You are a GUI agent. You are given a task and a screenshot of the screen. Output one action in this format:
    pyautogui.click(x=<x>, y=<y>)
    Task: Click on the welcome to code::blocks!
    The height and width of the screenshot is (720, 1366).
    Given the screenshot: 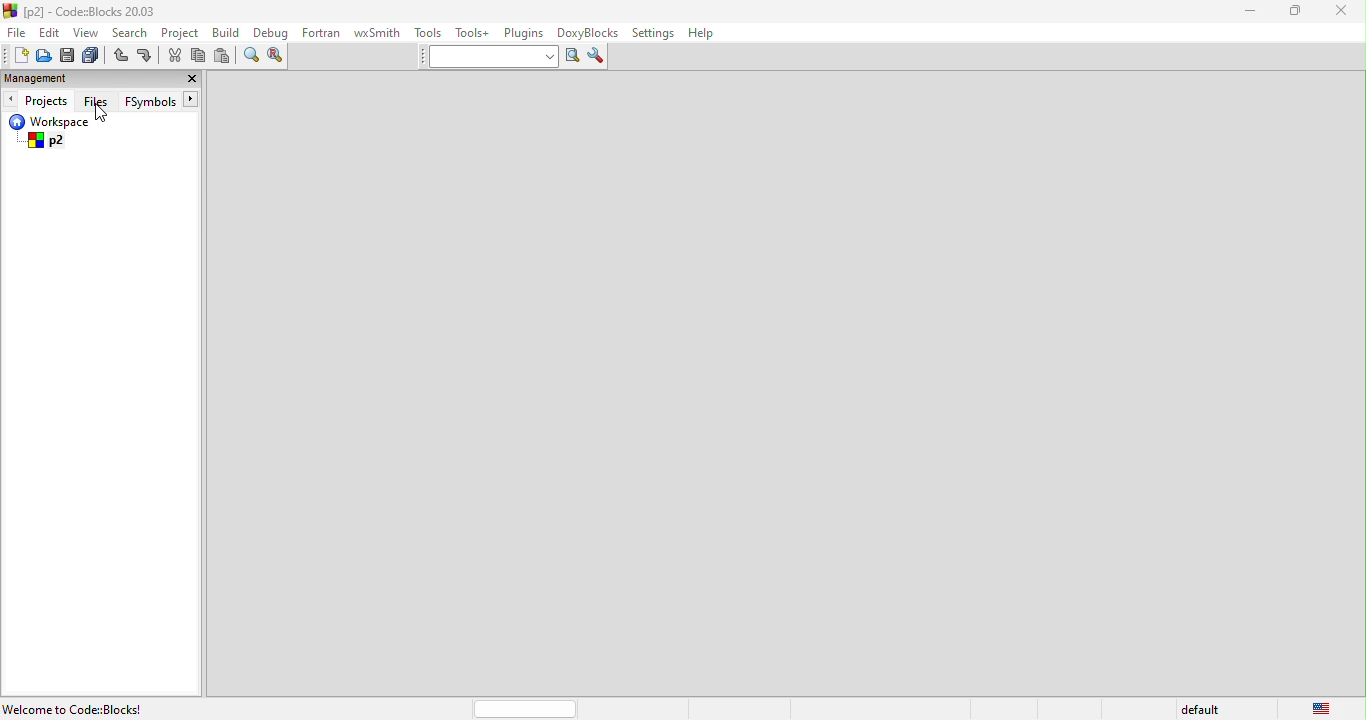 What is the action you would take?
    pyautogui.click(x=77, y=708)
    